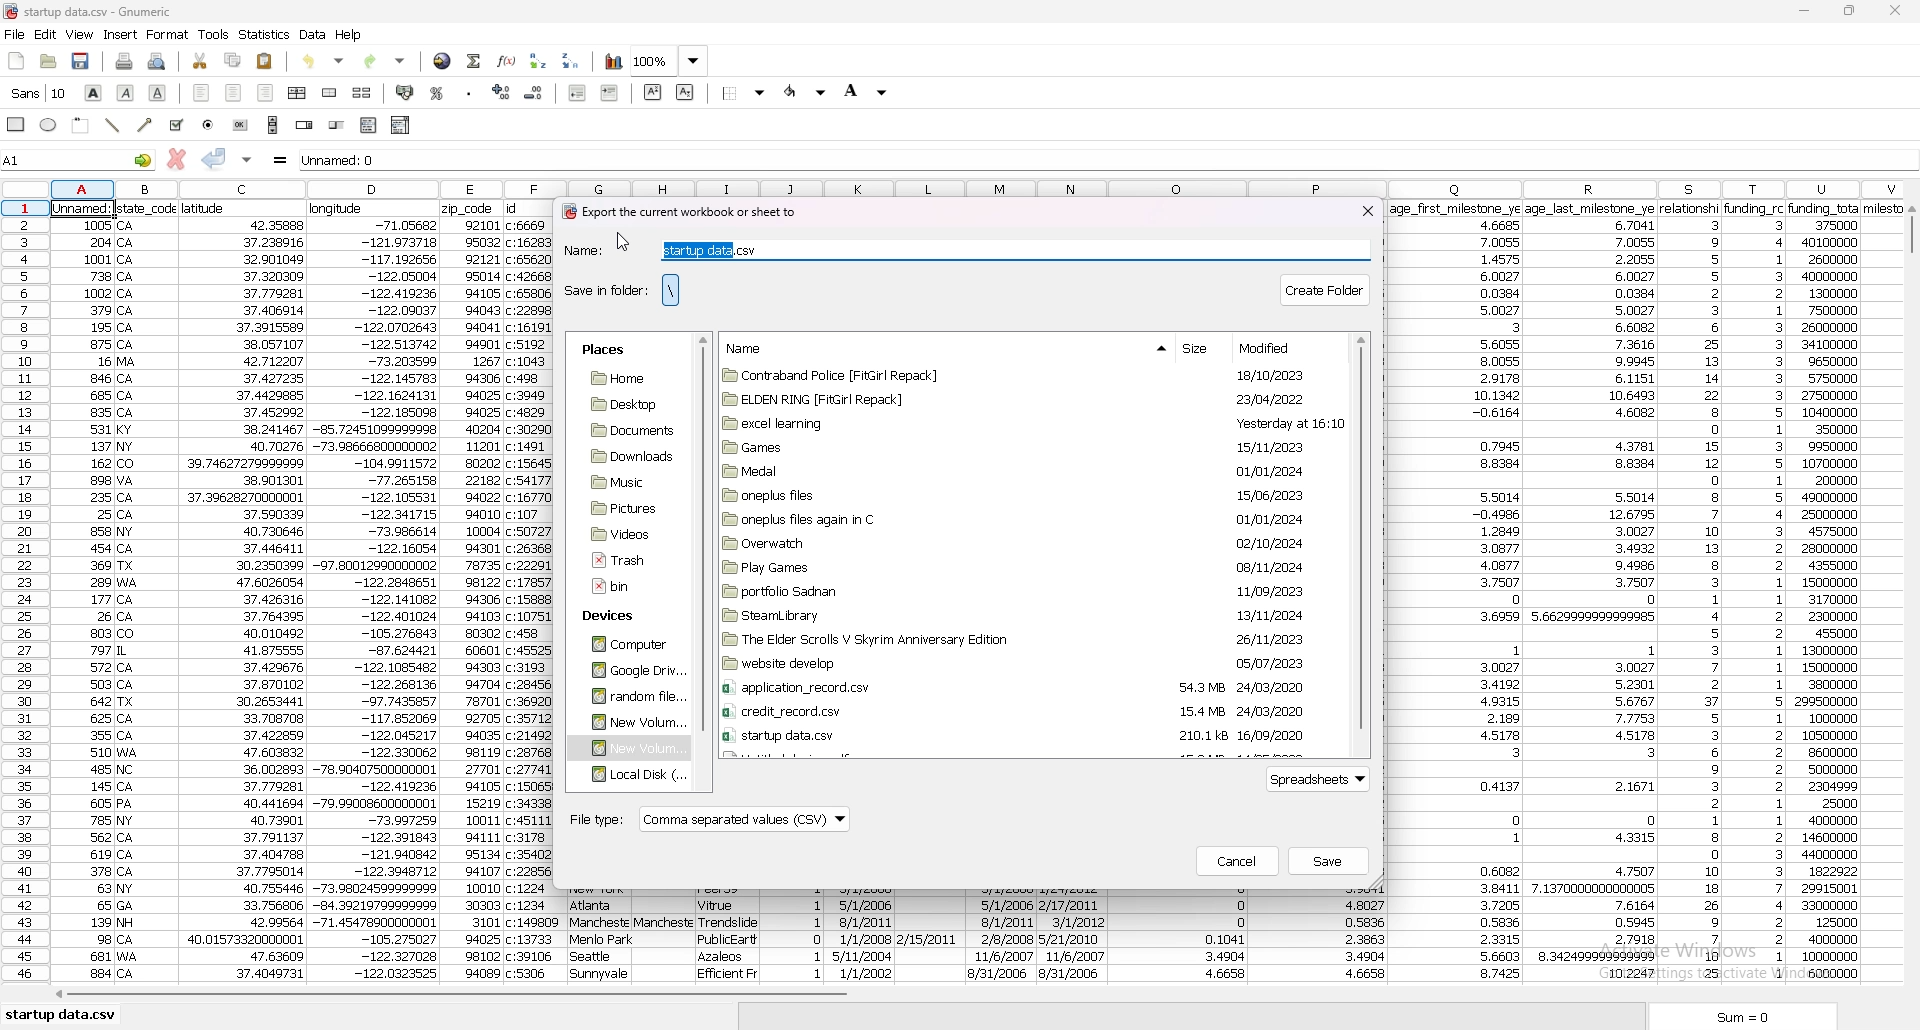 The width and height of the screenshot is (1920, 1030). I want to click on selected cell, so click(78, 159).